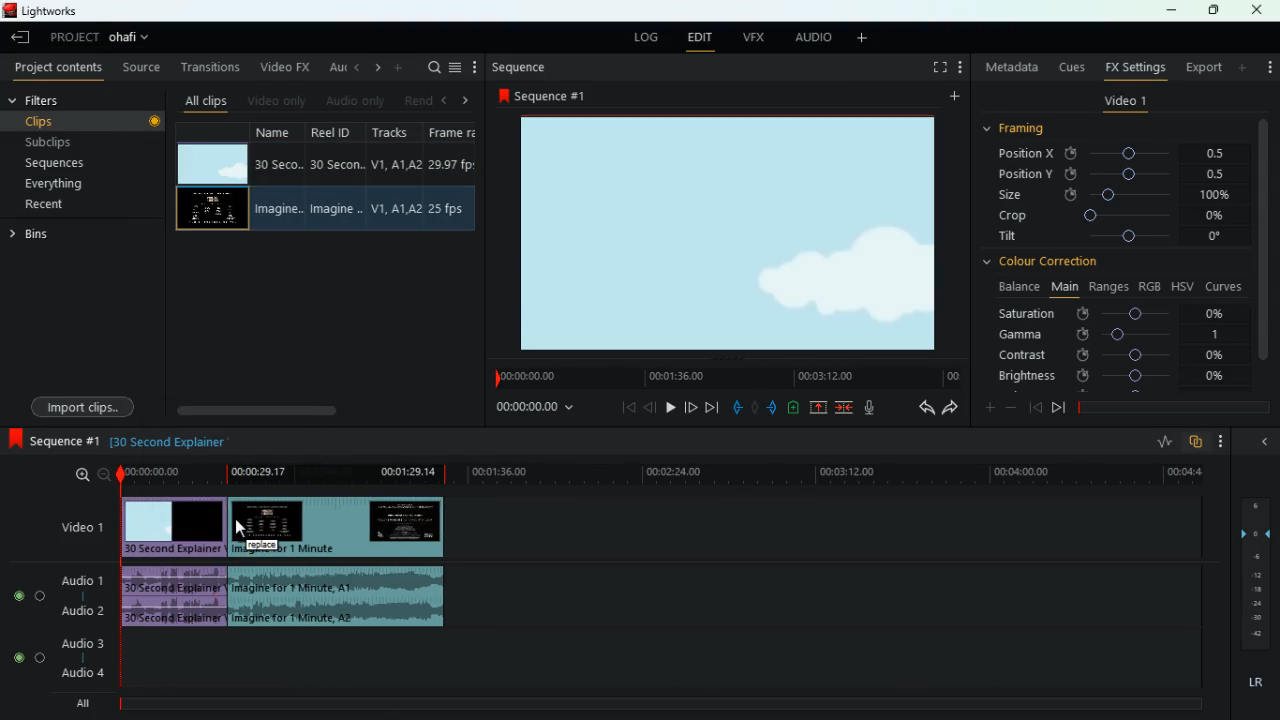 The height and width of the screenshot is (720, 1280). Describe the element at coordinates (660, 474) in the screenshot. I see `time` at that location.